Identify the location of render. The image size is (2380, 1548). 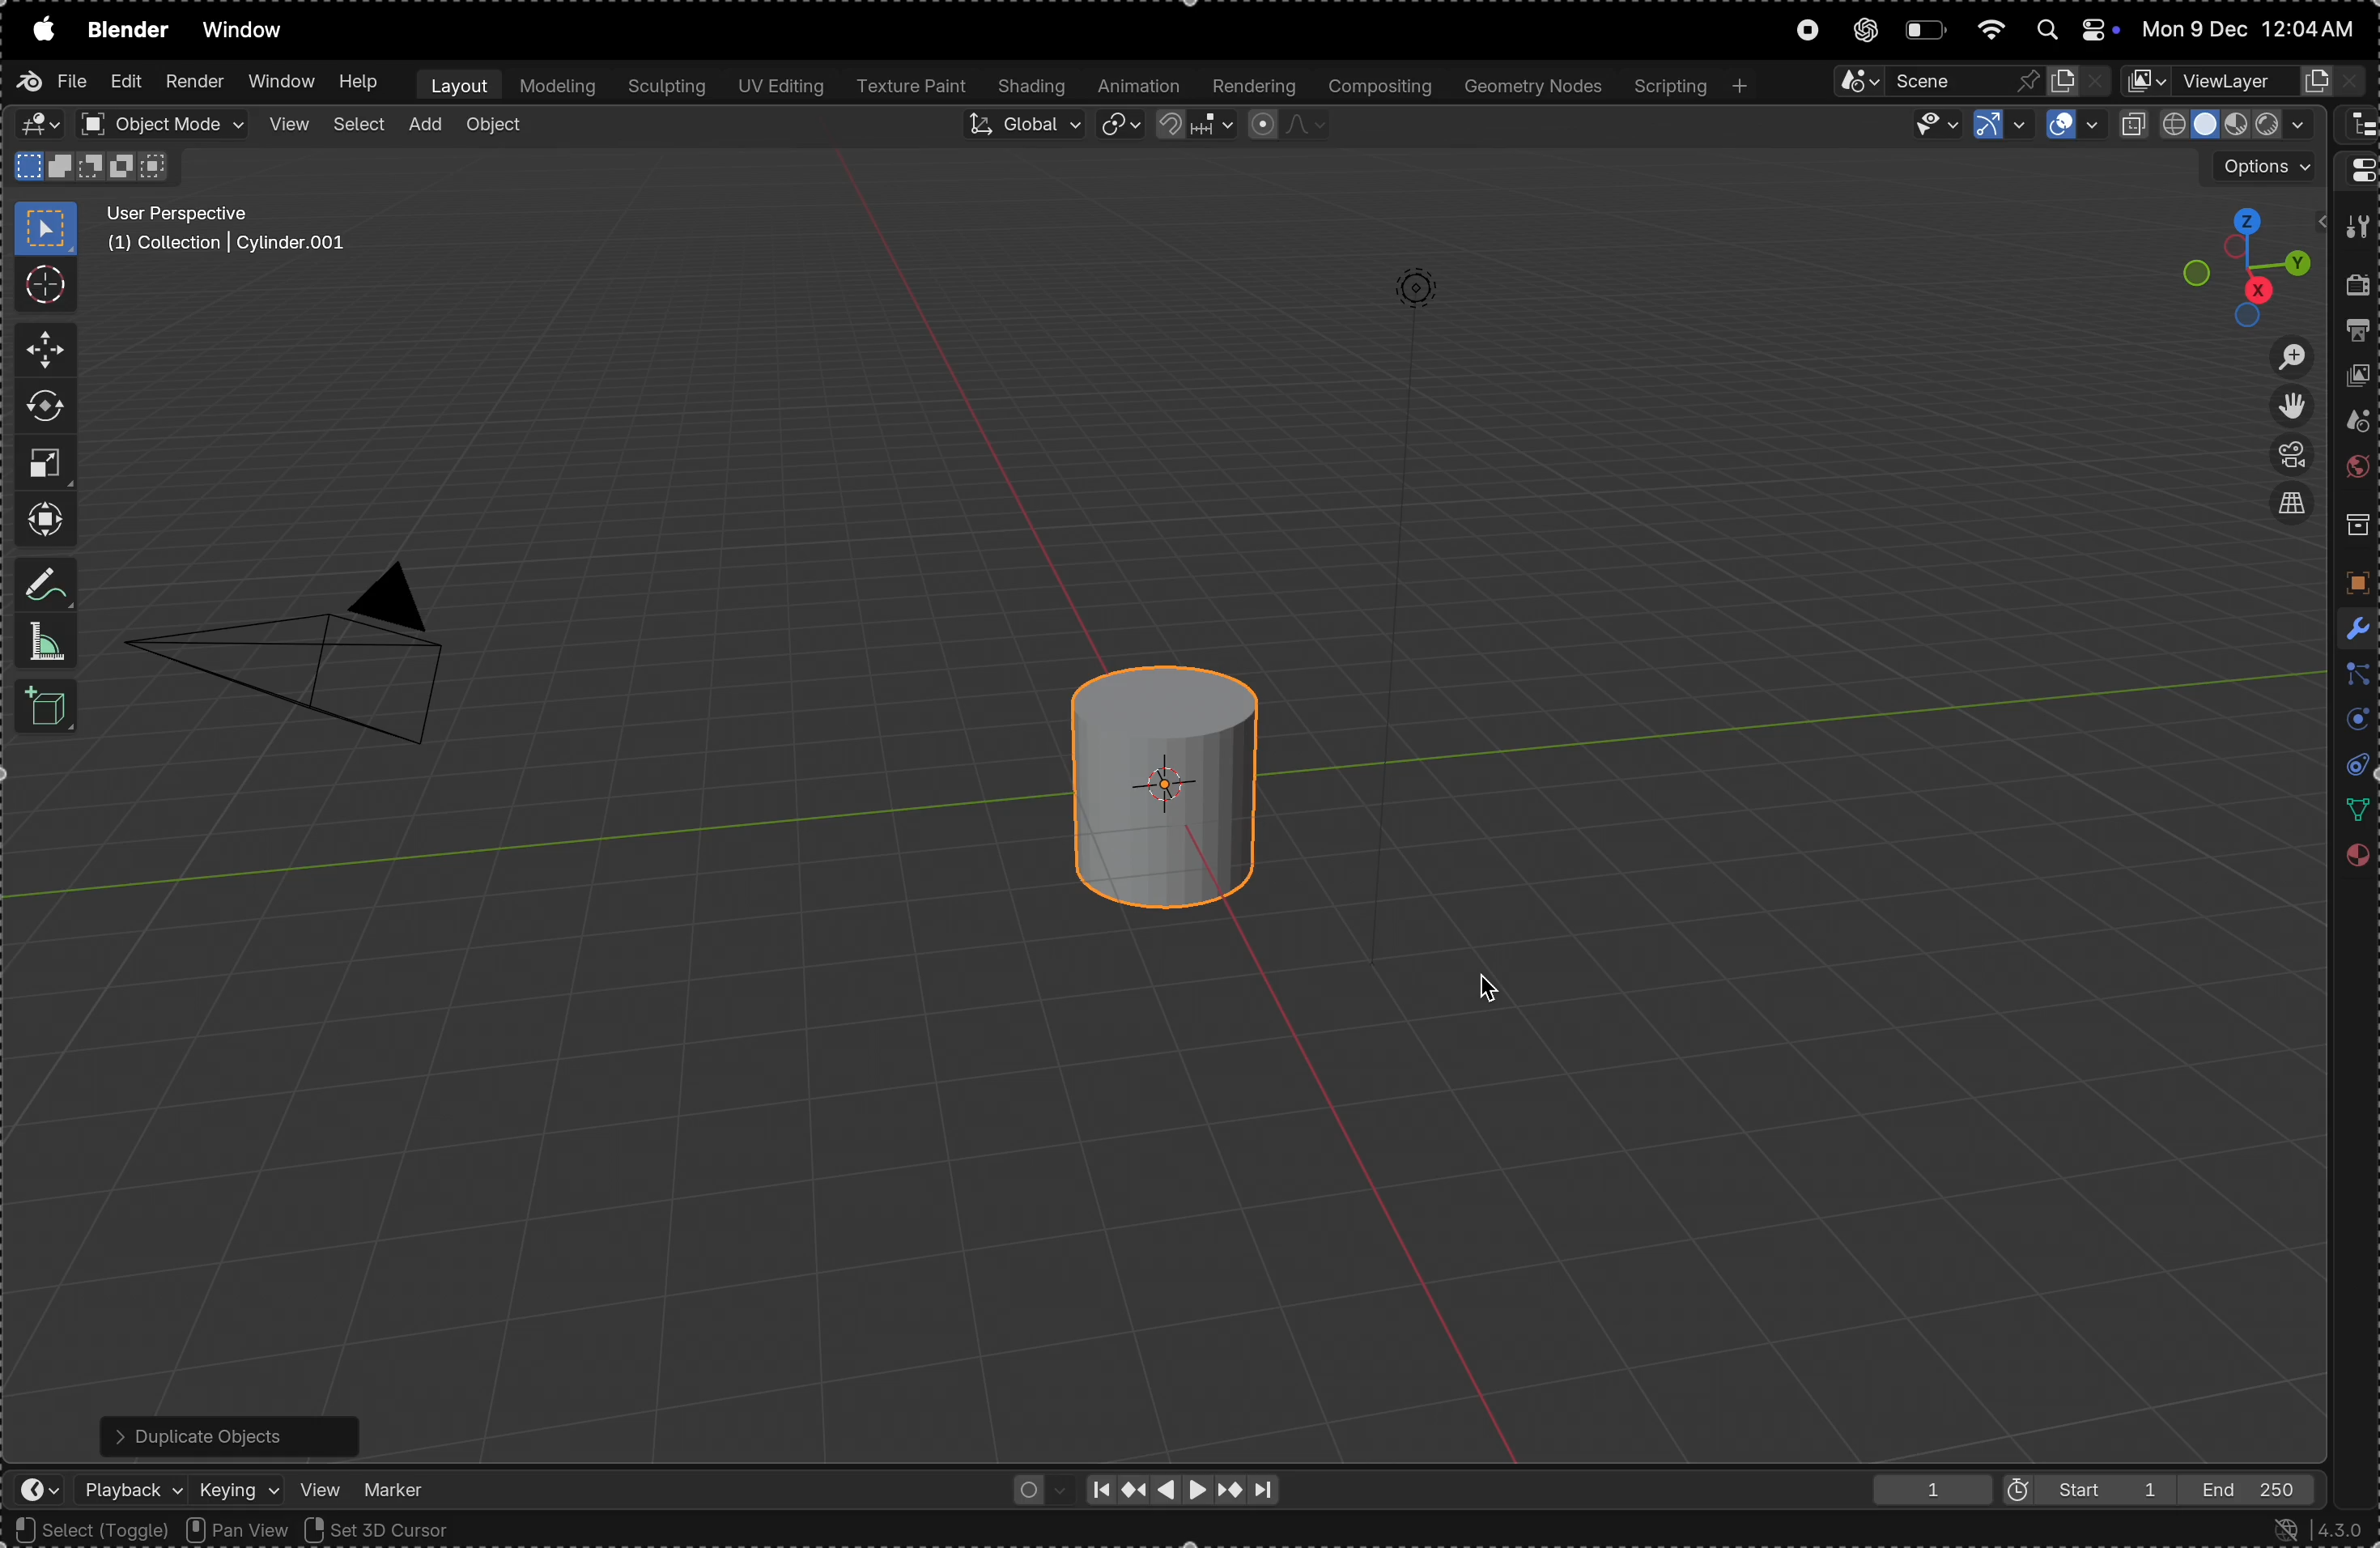
(2358, 290).